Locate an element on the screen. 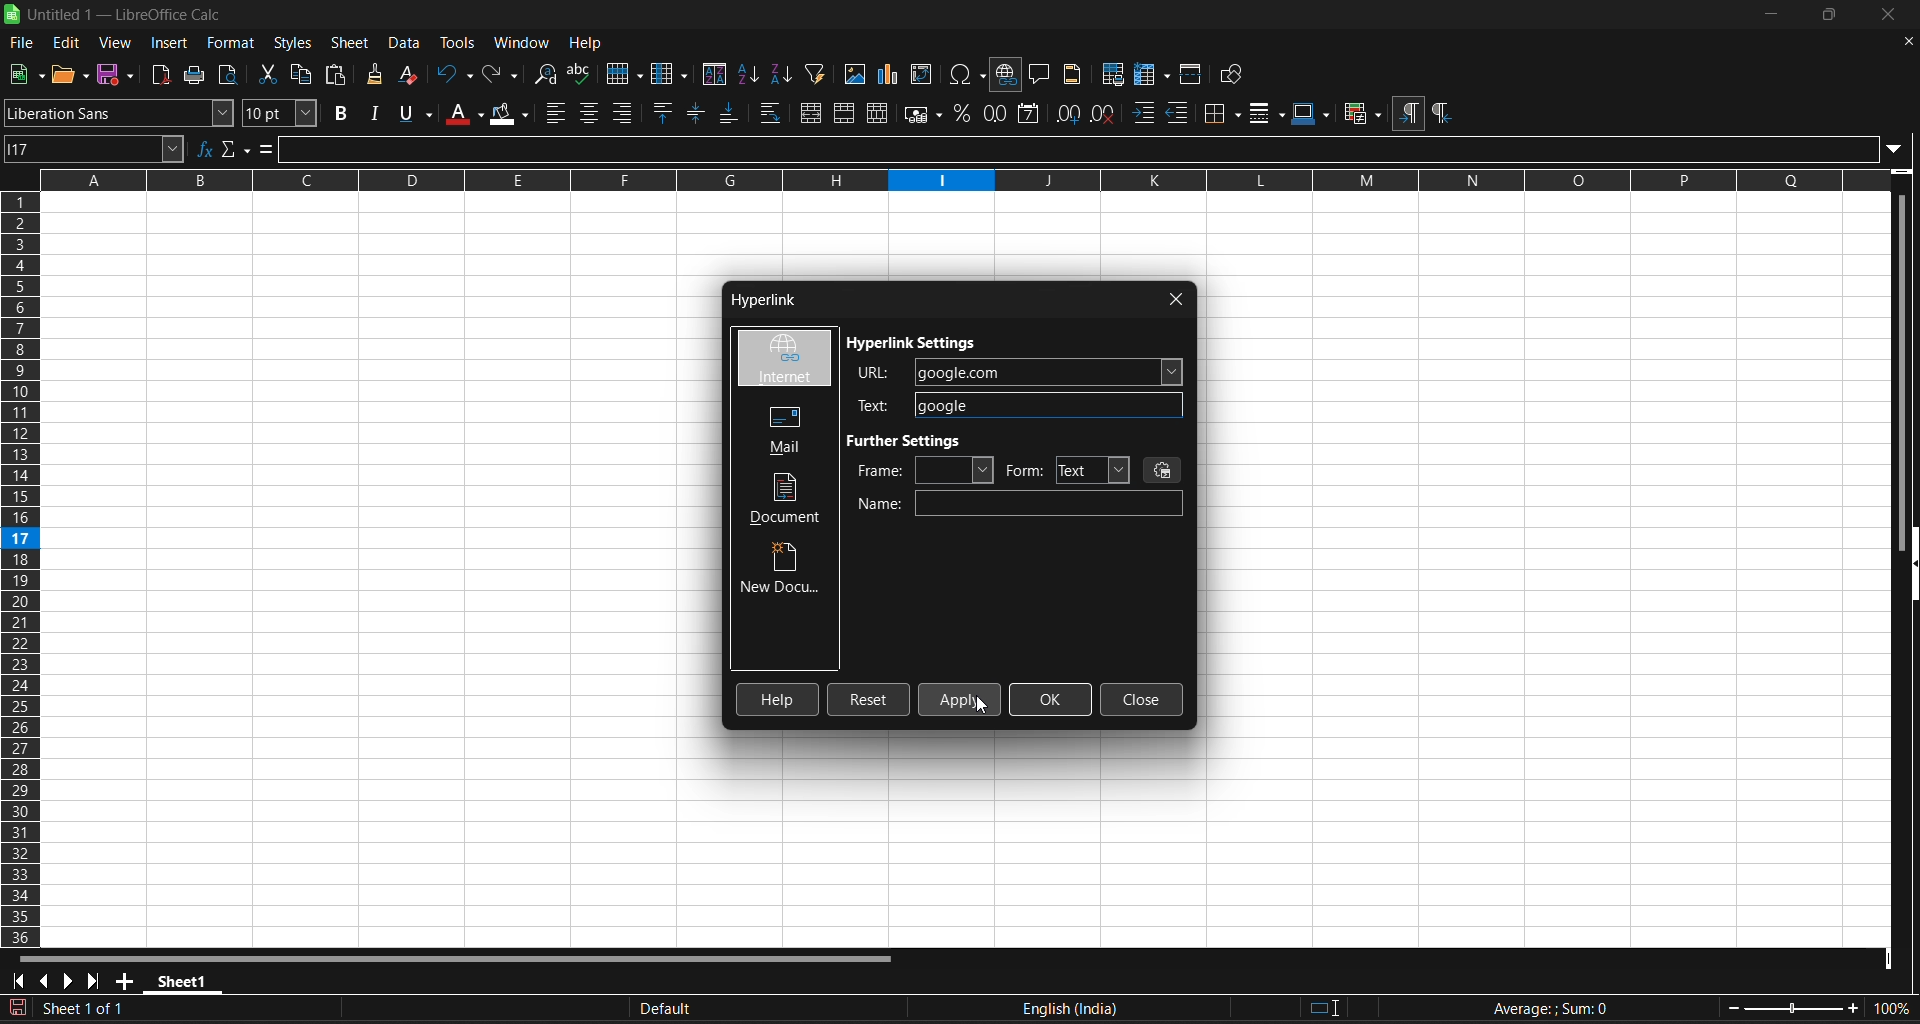  column is located at coordinates (672, 72).